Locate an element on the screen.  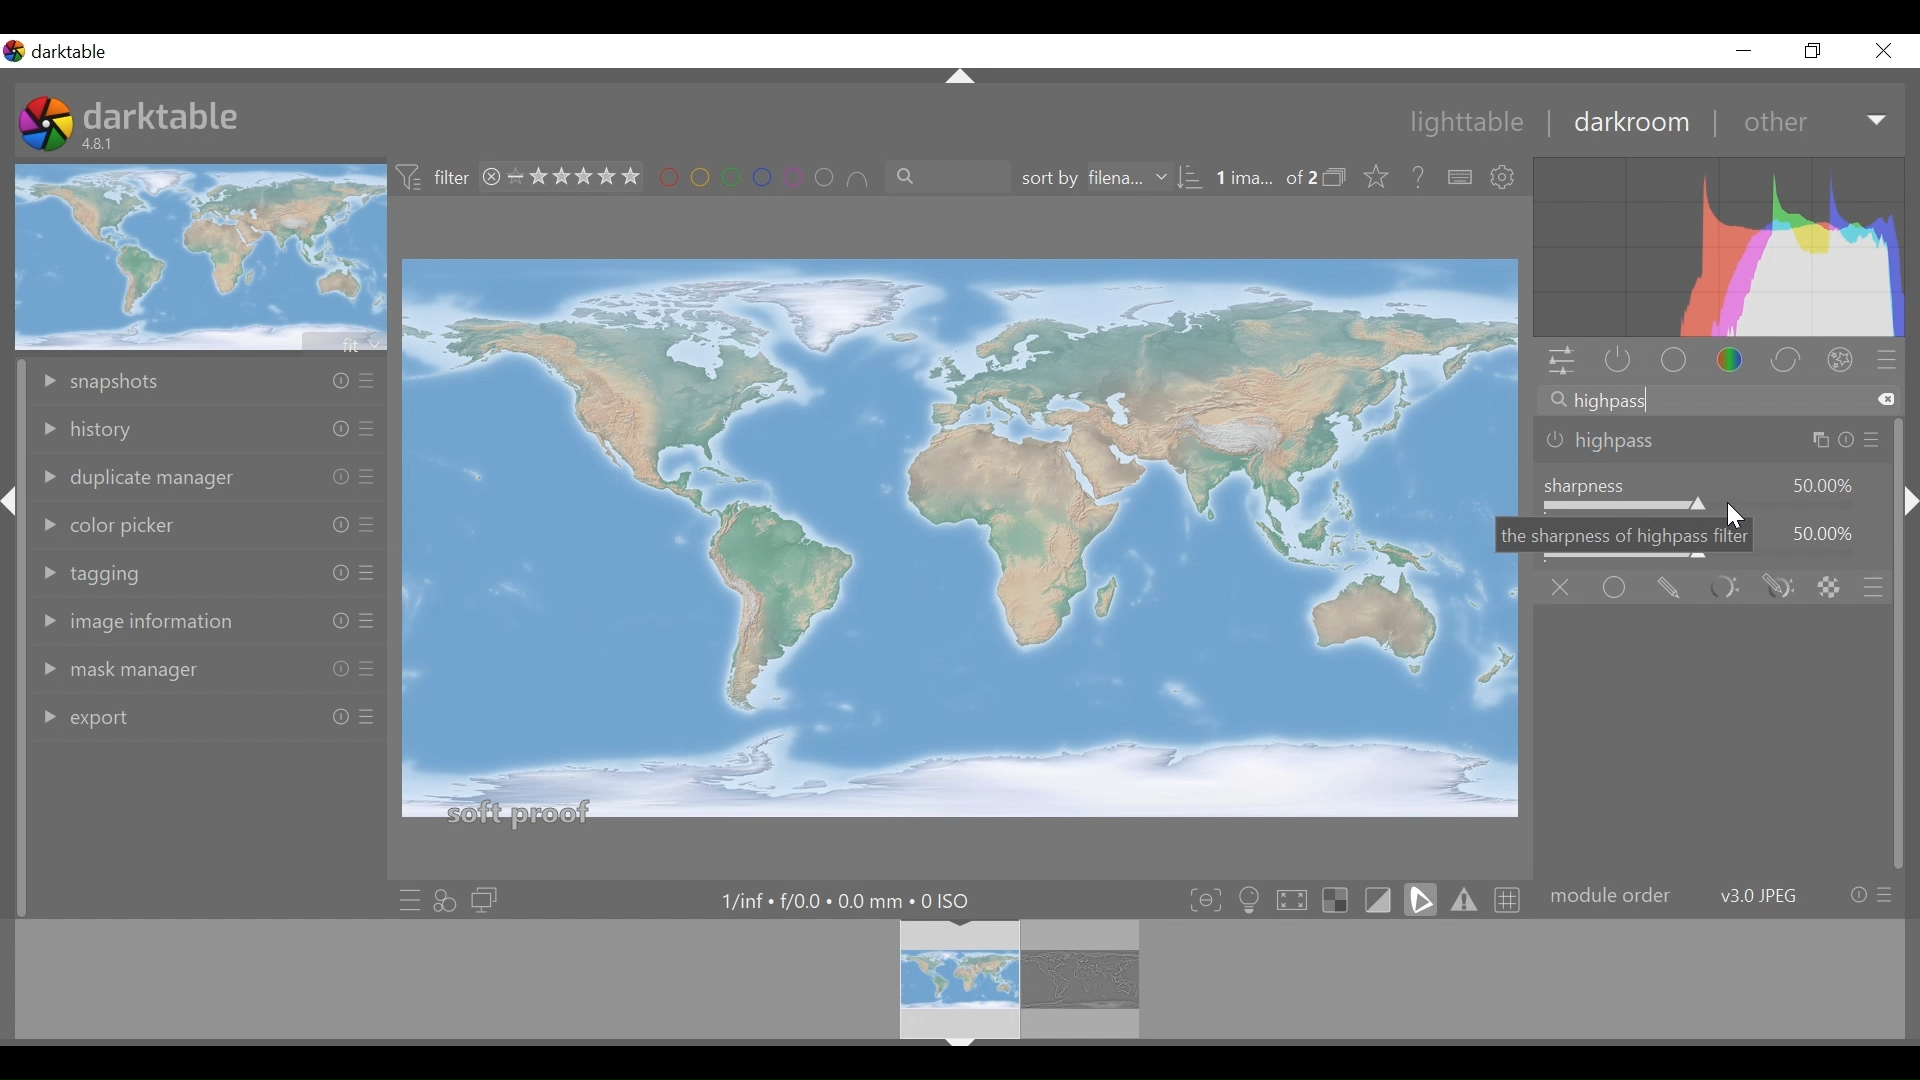
Maximum Exposure is located at coordinates (843, 900).